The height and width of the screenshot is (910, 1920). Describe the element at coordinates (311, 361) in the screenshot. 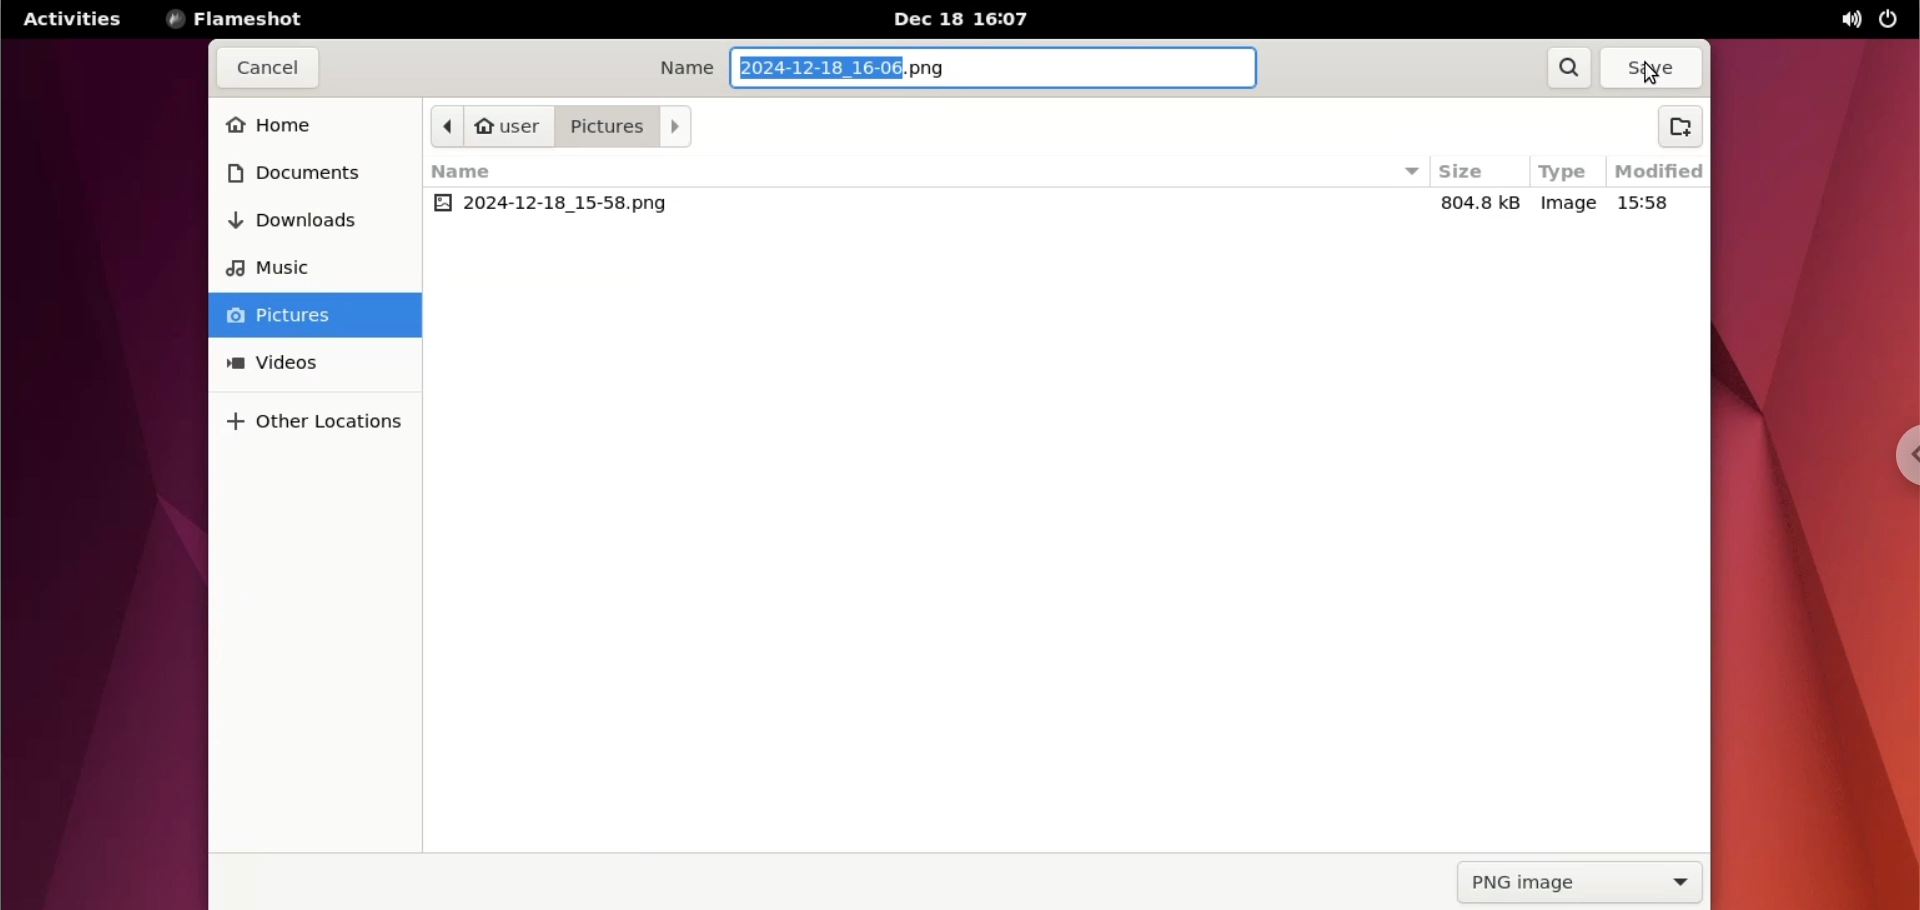

I see `videos` at that location.